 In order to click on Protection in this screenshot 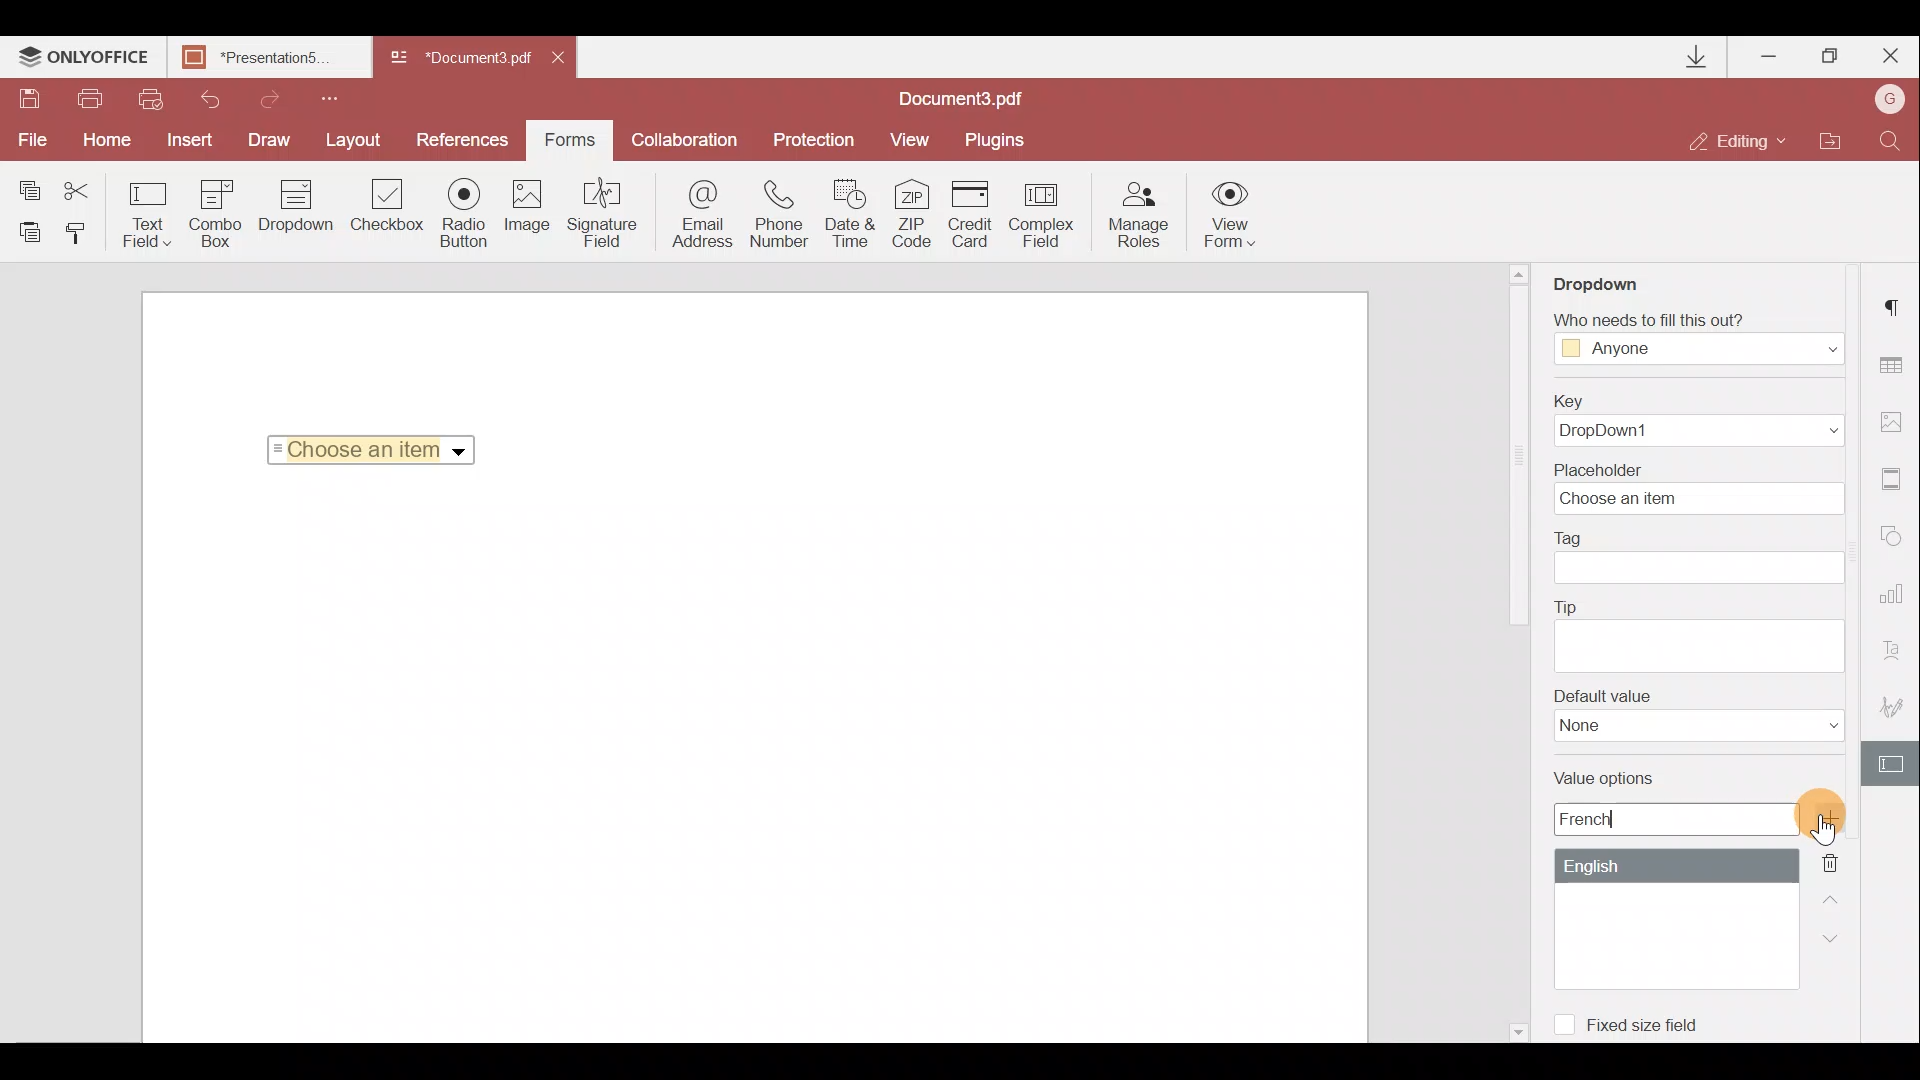, I will do `click(811, 138)`.